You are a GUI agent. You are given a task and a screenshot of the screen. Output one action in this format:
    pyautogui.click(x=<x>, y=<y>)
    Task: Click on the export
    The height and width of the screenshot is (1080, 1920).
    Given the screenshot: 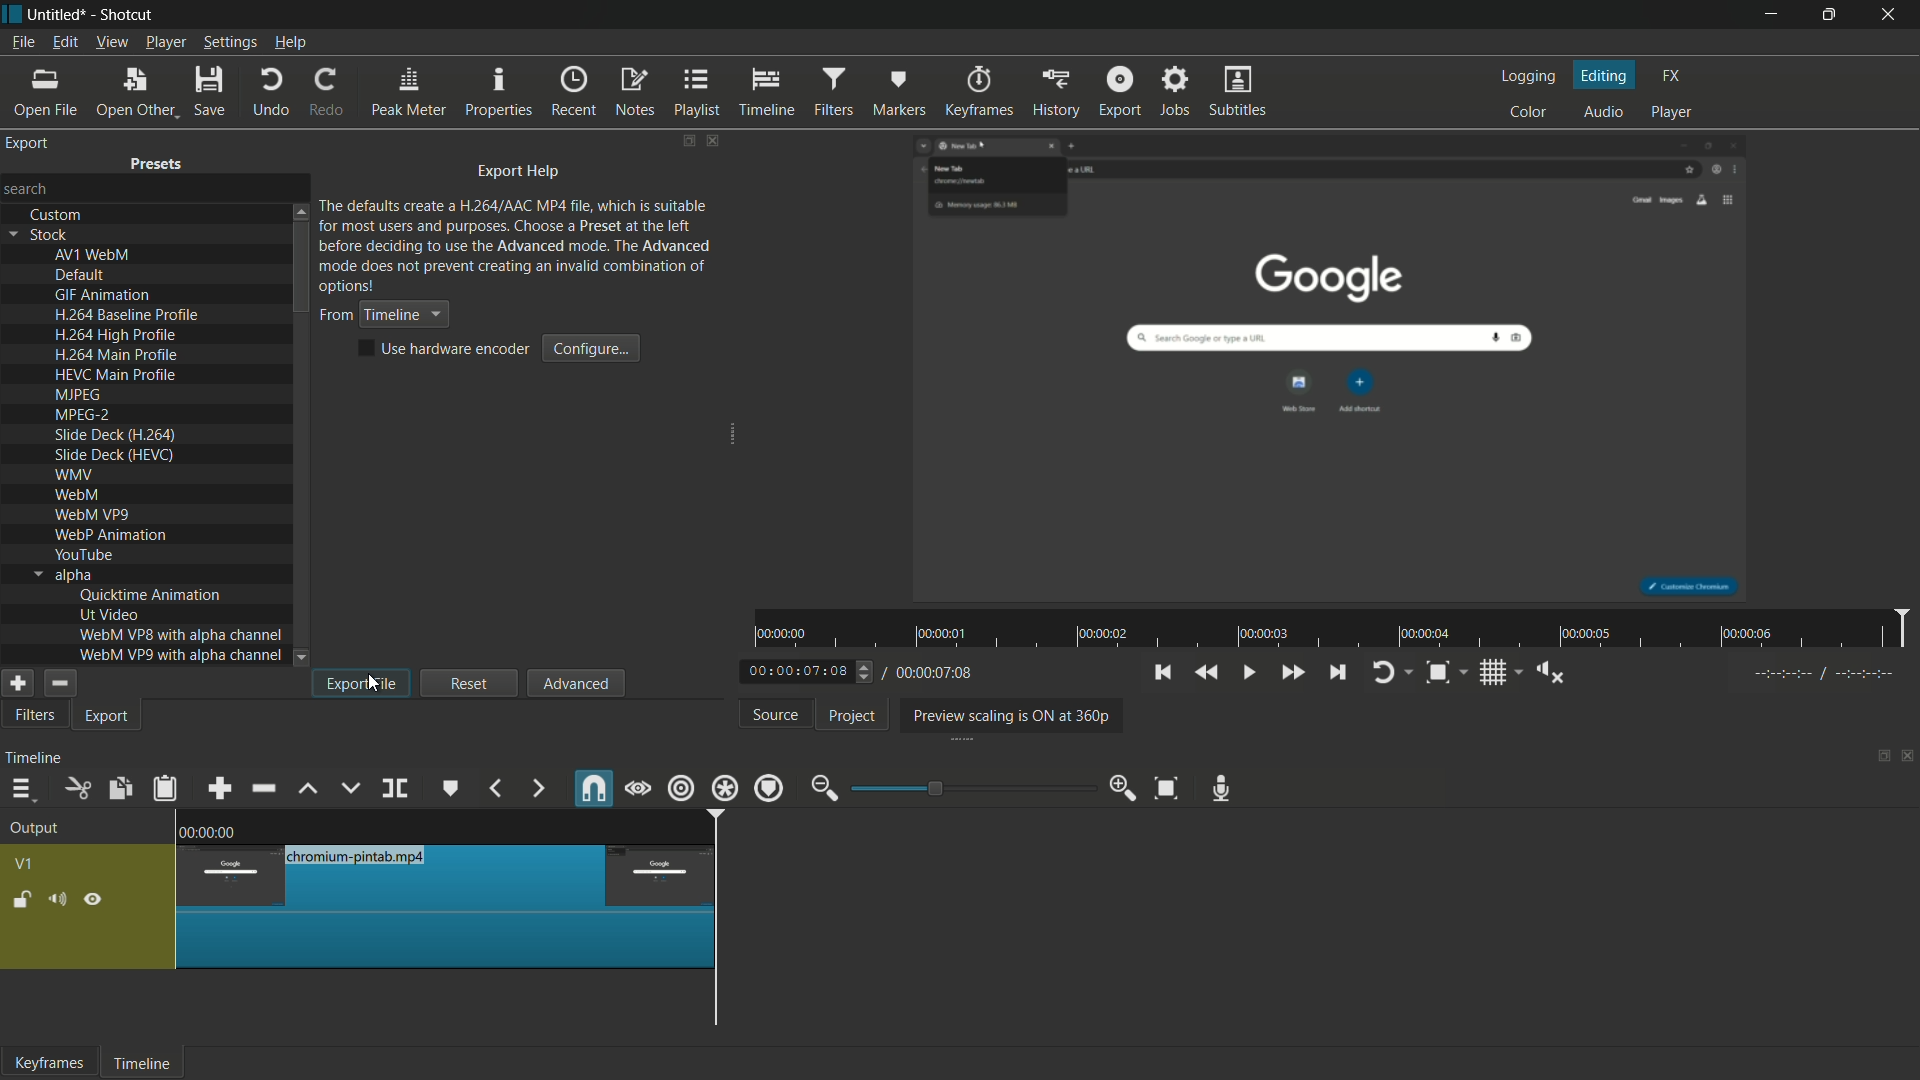 What is the action you would take?
    pyautogui.click(x=1120, y=90)
    